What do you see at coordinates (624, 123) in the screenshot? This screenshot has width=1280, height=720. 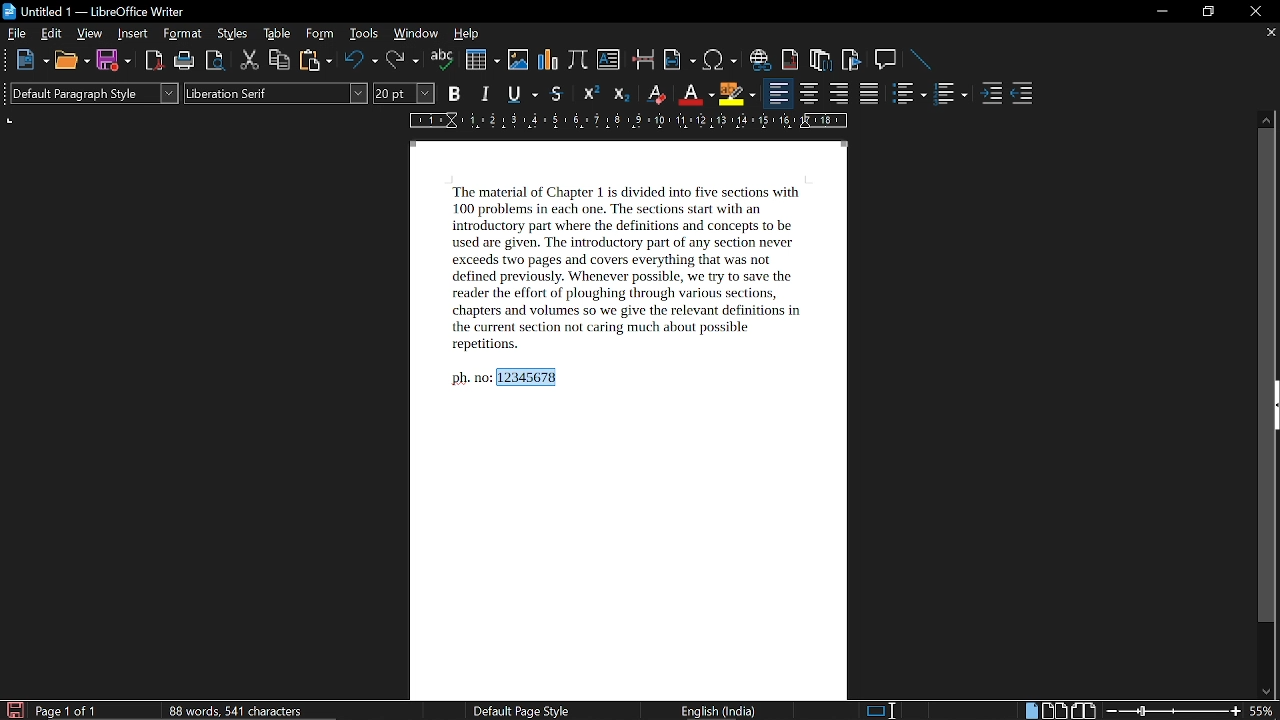 I see `scale` at bounding box center [624, 123].